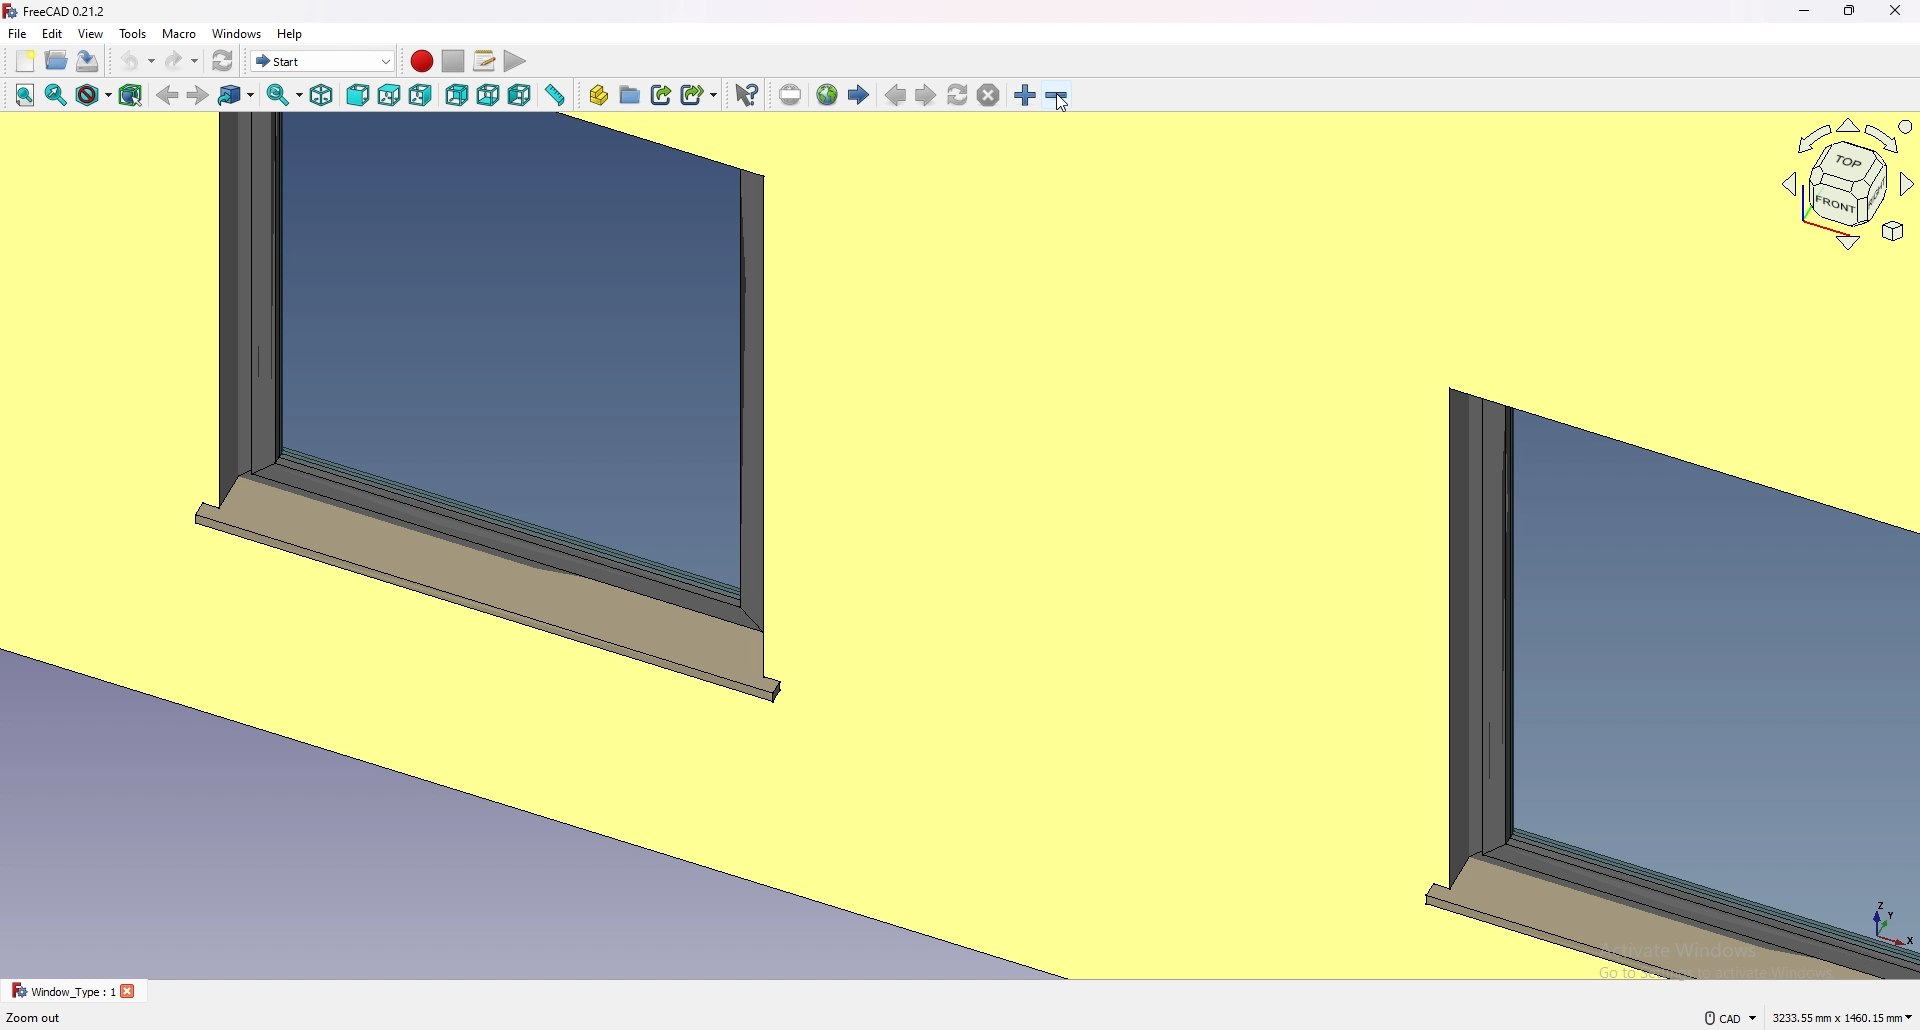 The height and width of the screenshot is (1030, 1920). What do you see at coordinates (1852, 11) in the screenshot?
I see `resize` at bounding box center [1852, 11].